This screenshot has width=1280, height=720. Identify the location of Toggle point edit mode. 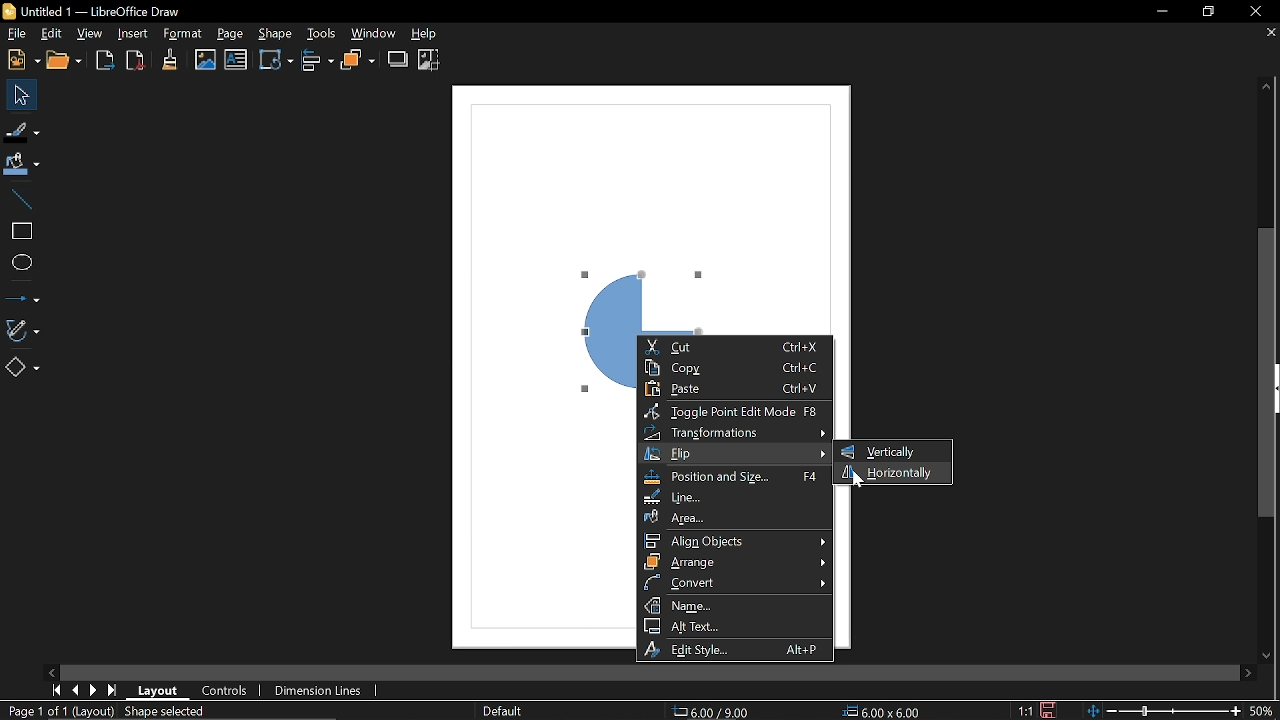
(734, 412).